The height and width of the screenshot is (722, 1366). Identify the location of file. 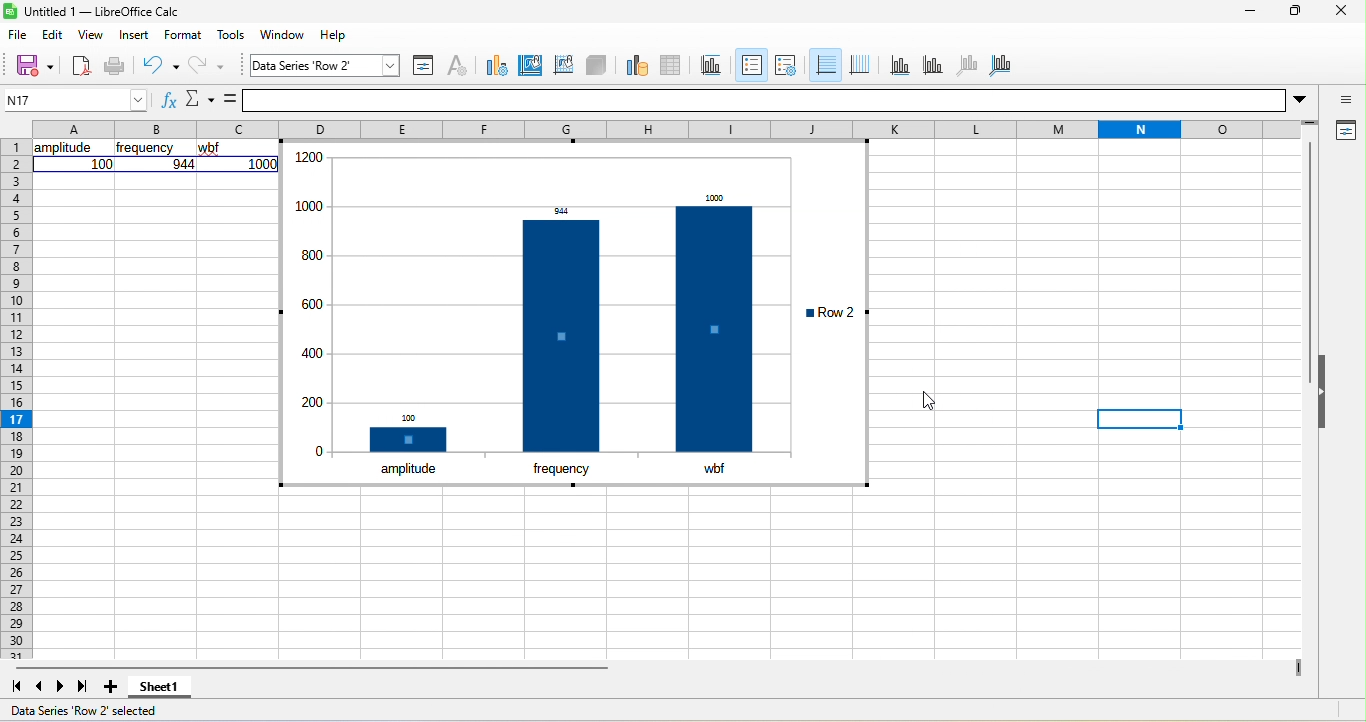
(21, 37).